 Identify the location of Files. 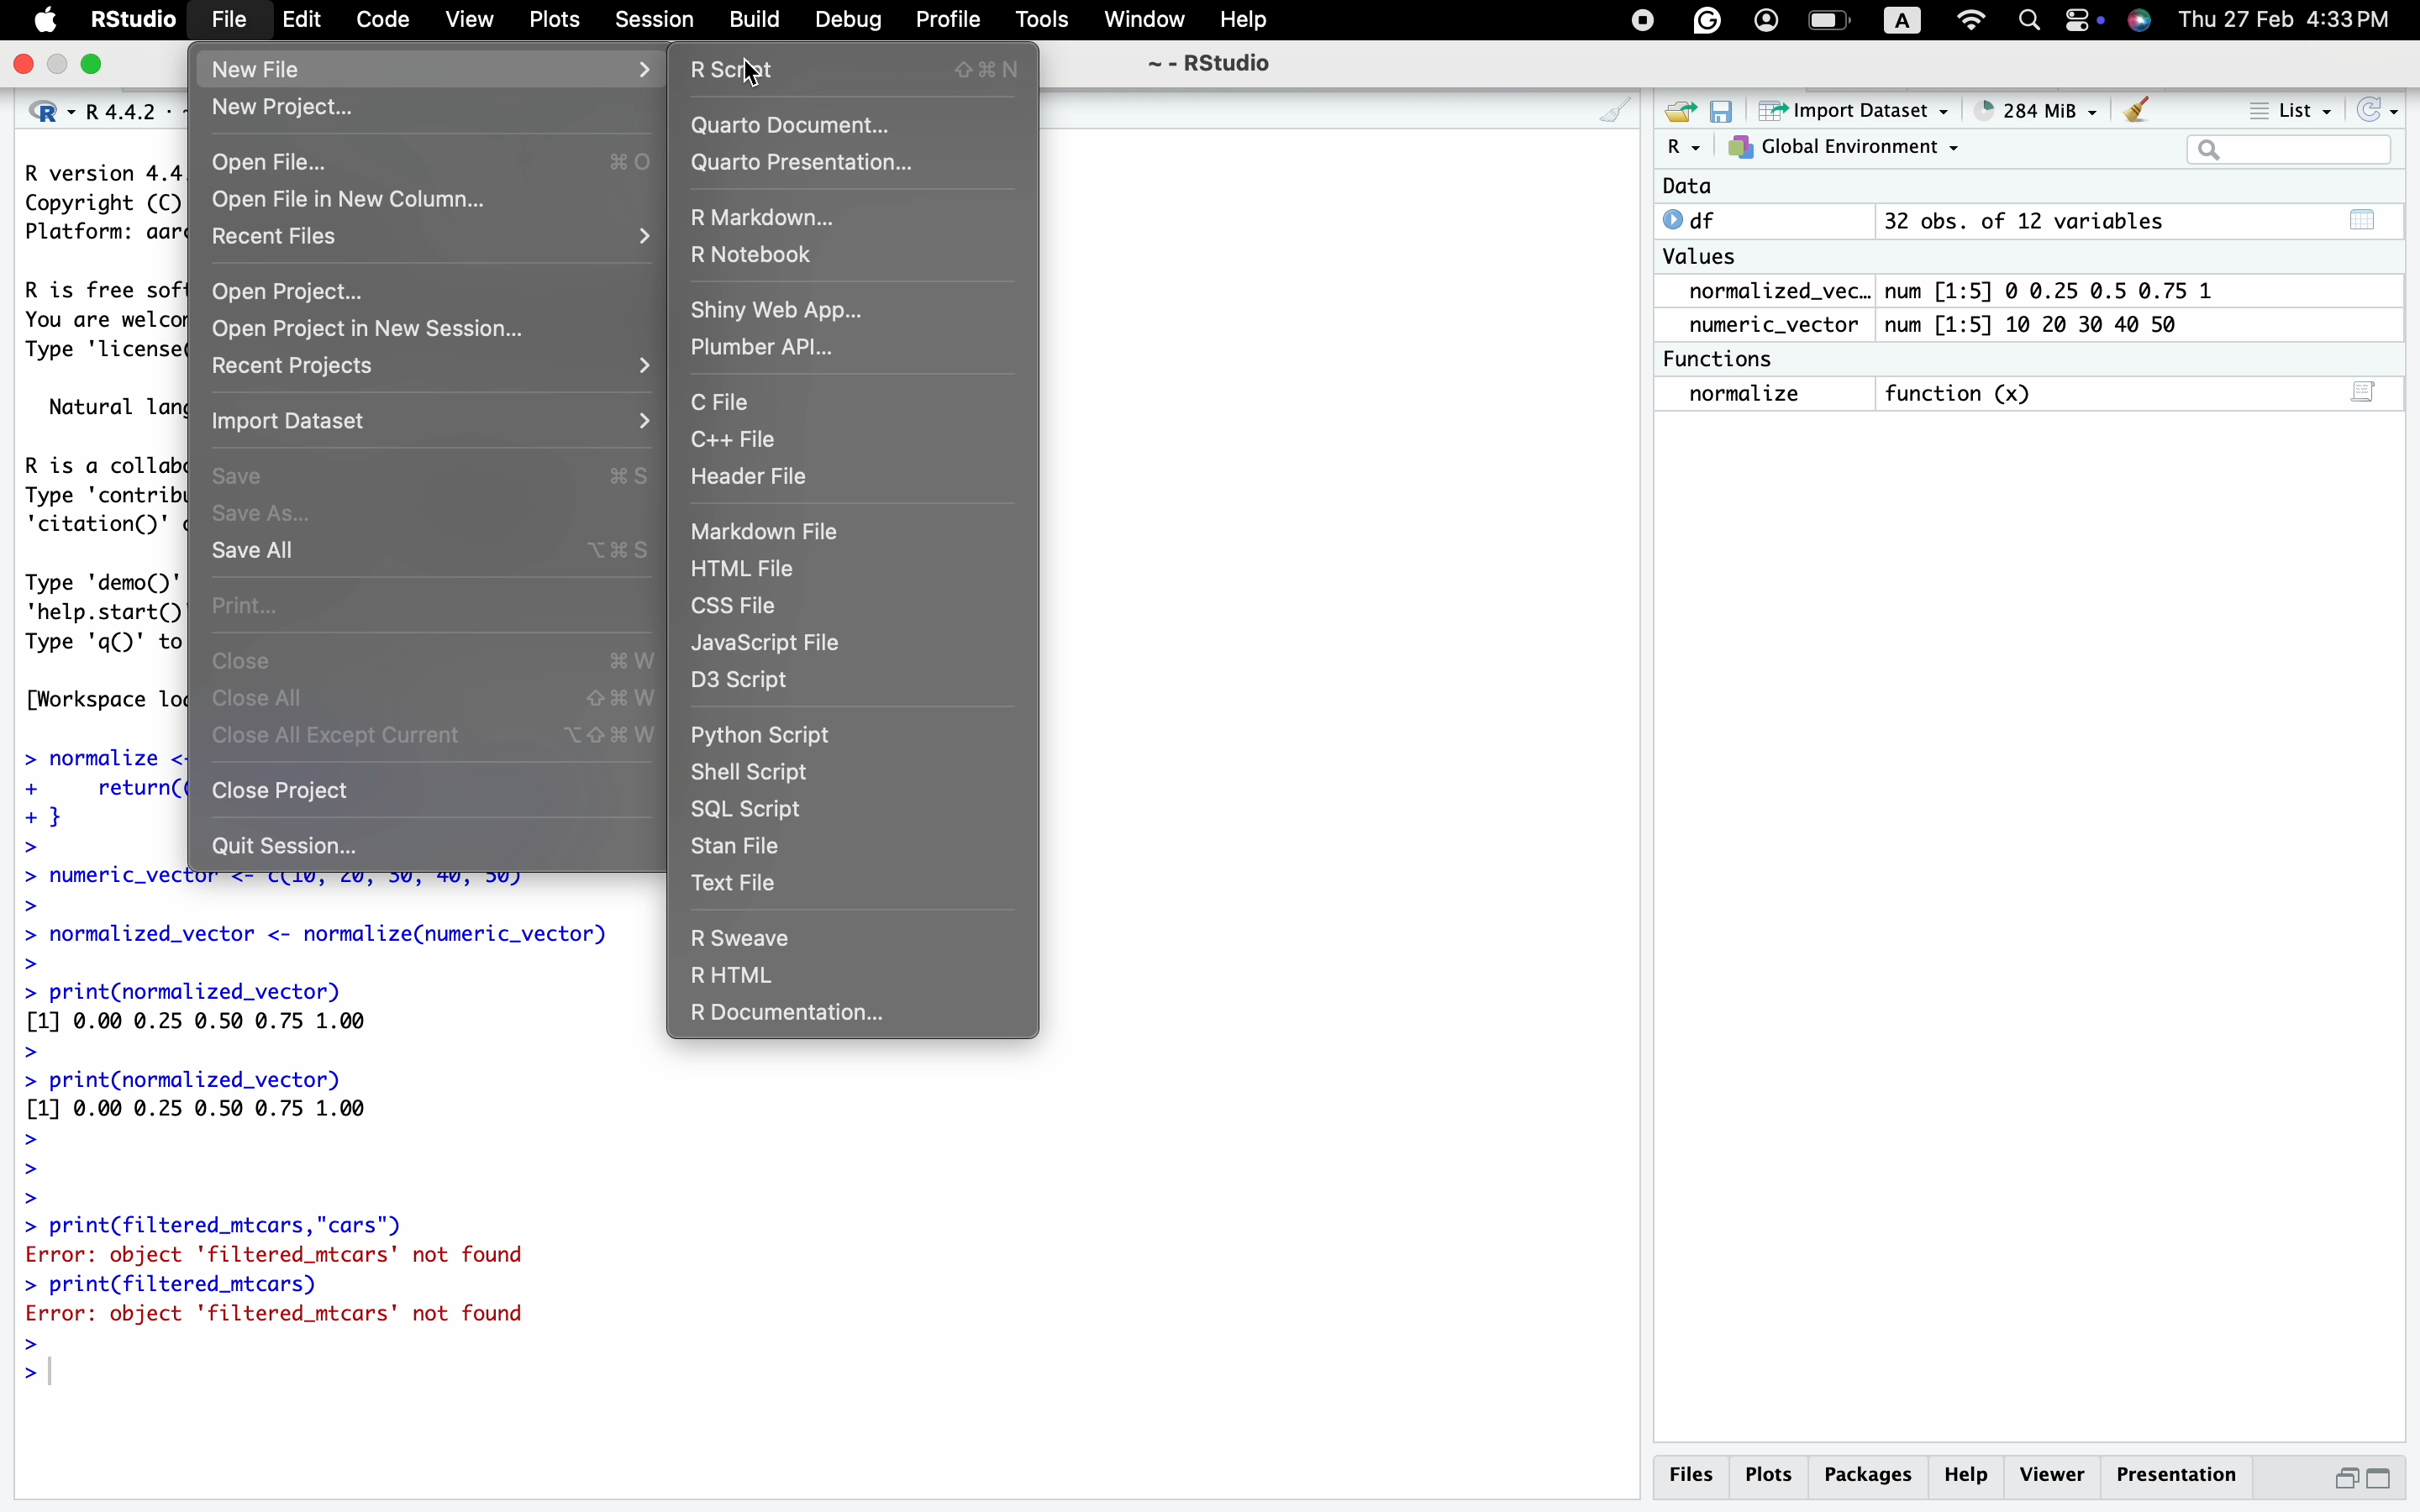
(1694, 1479).